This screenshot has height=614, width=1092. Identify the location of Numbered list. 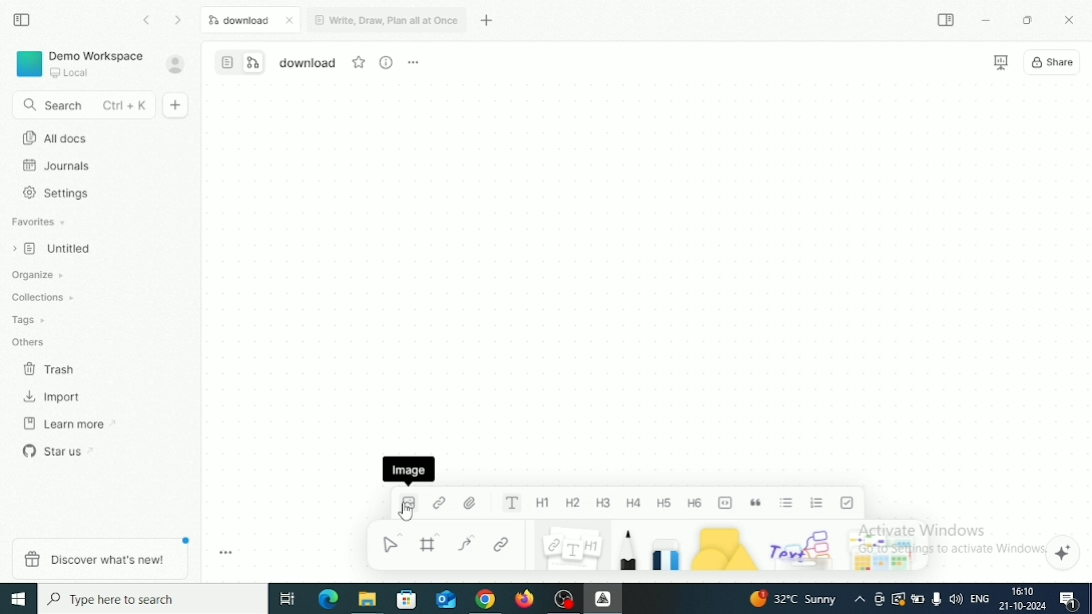
(818, 503).